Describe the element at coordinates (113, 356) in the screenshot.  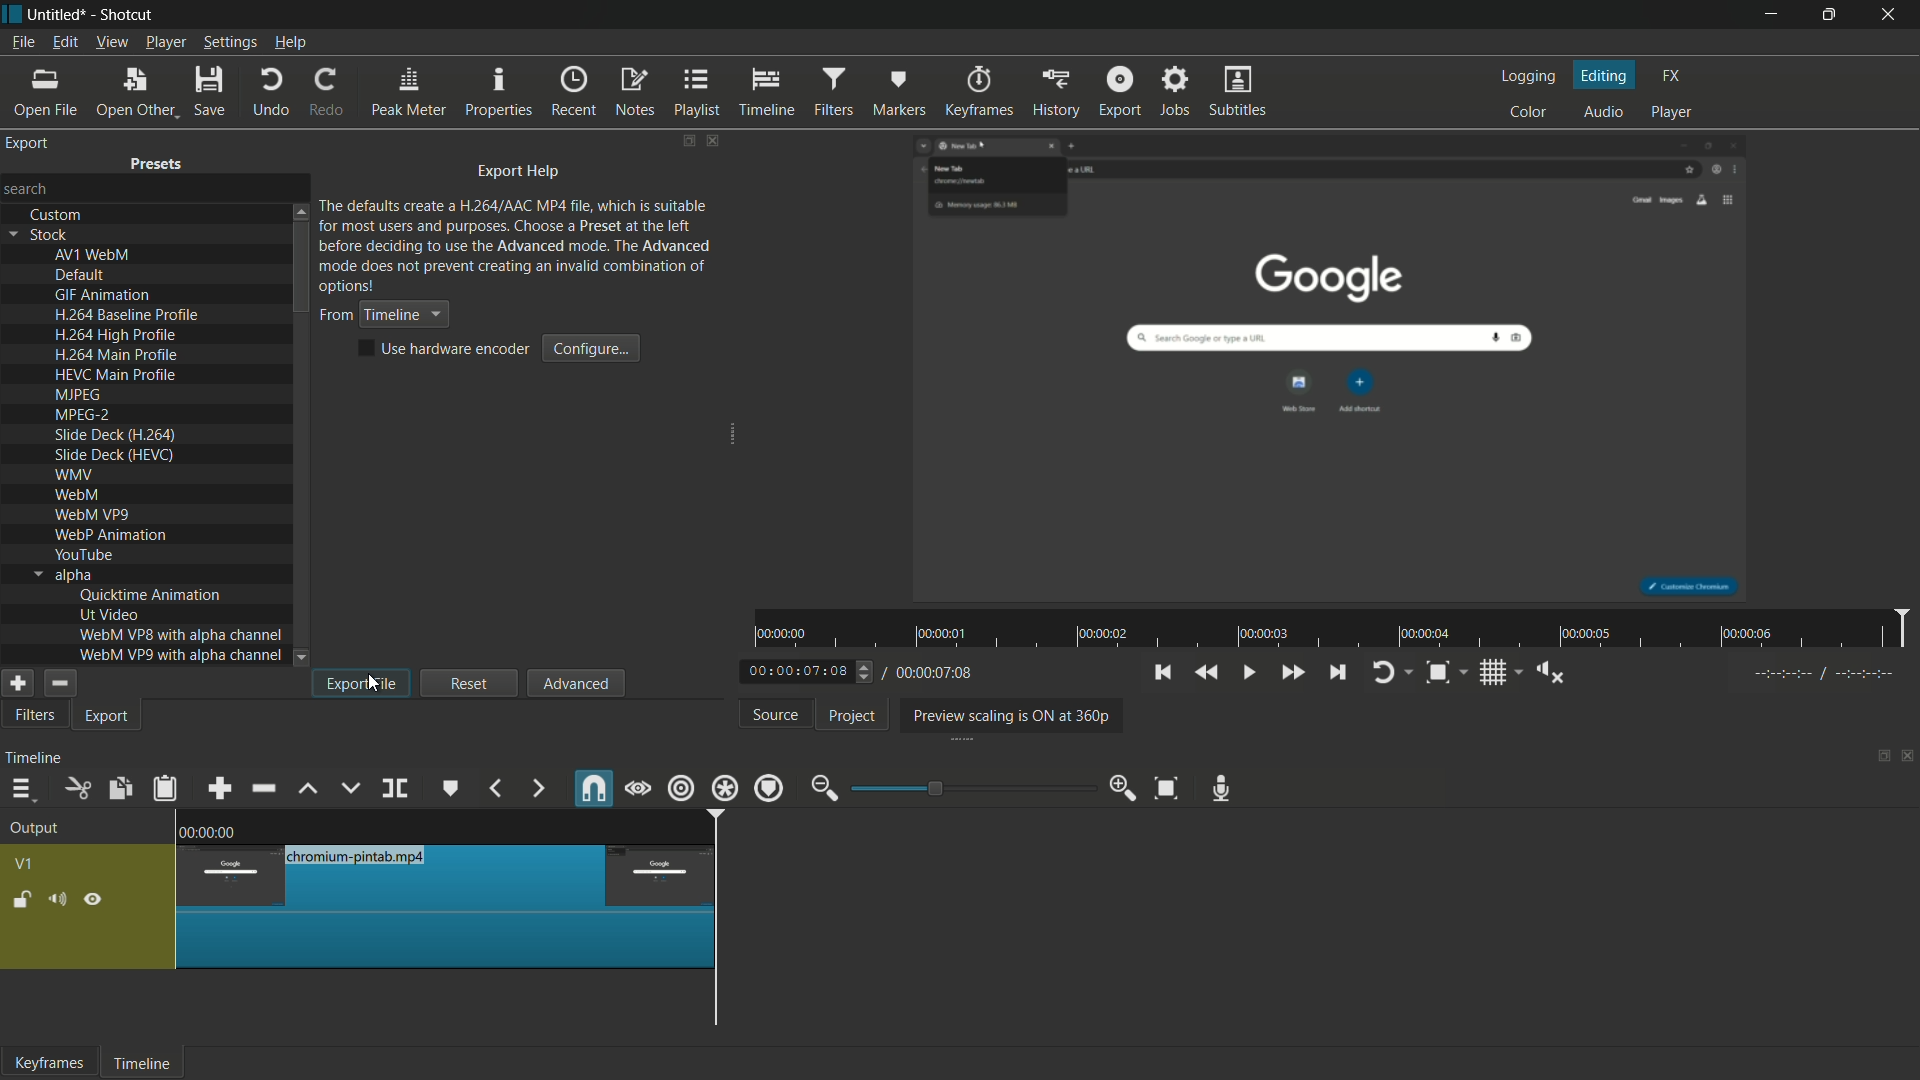
I see `h.264 main profile` at that location.